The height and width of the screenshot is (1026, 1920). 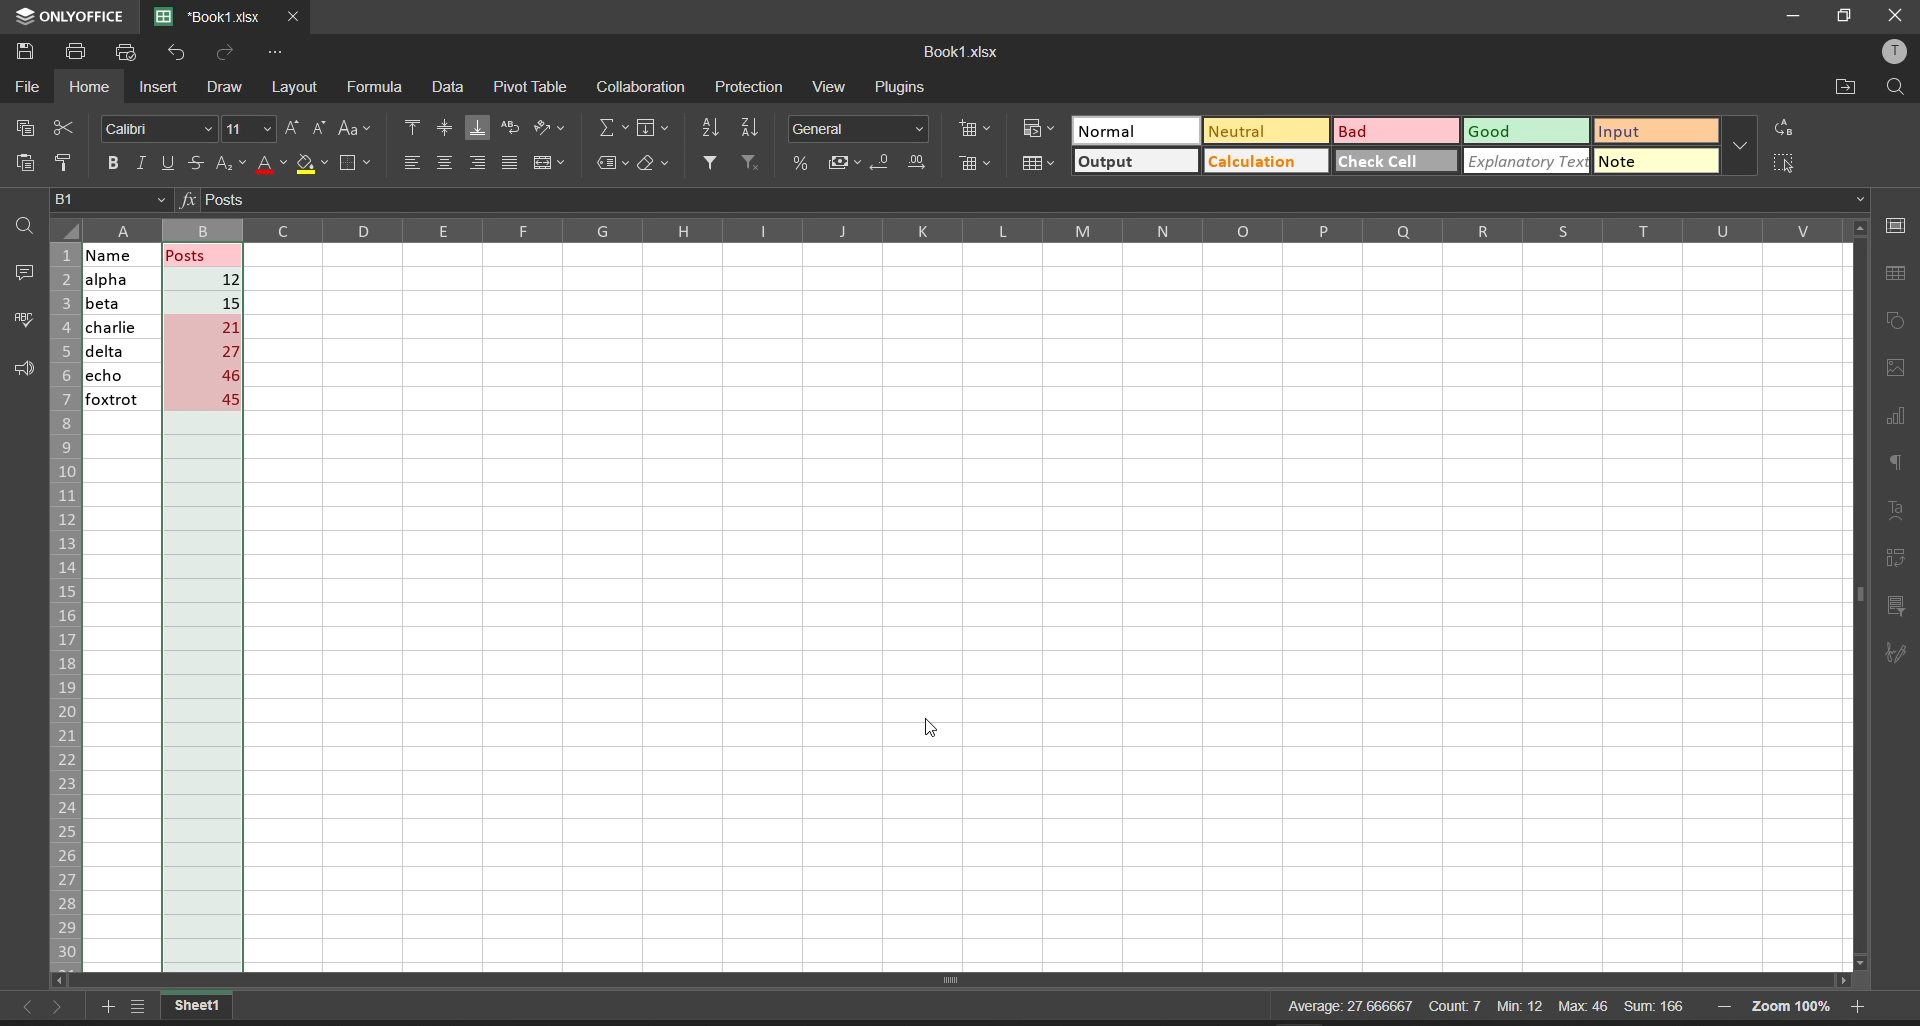 I want to click on view, so click(x=830, y=86).